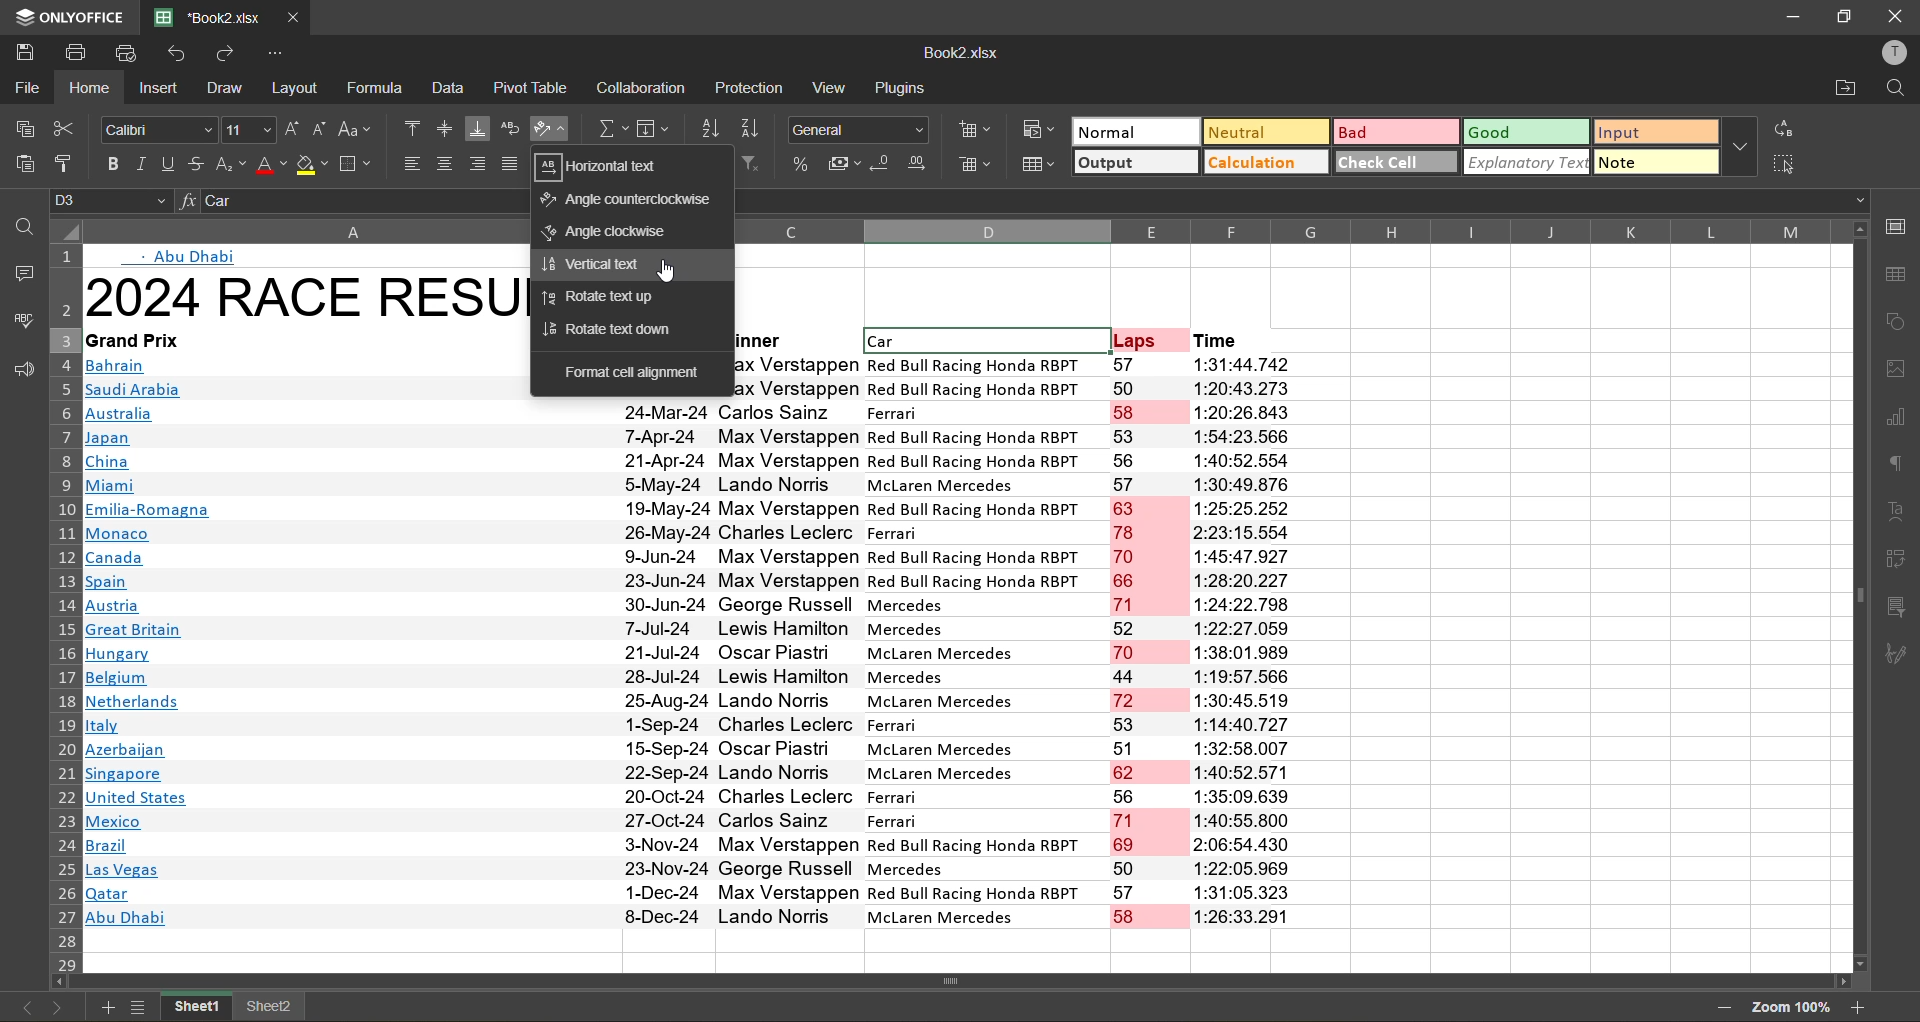 This screenshot has height=1022, width=1920. I want to click on paste, so click(23, 166).